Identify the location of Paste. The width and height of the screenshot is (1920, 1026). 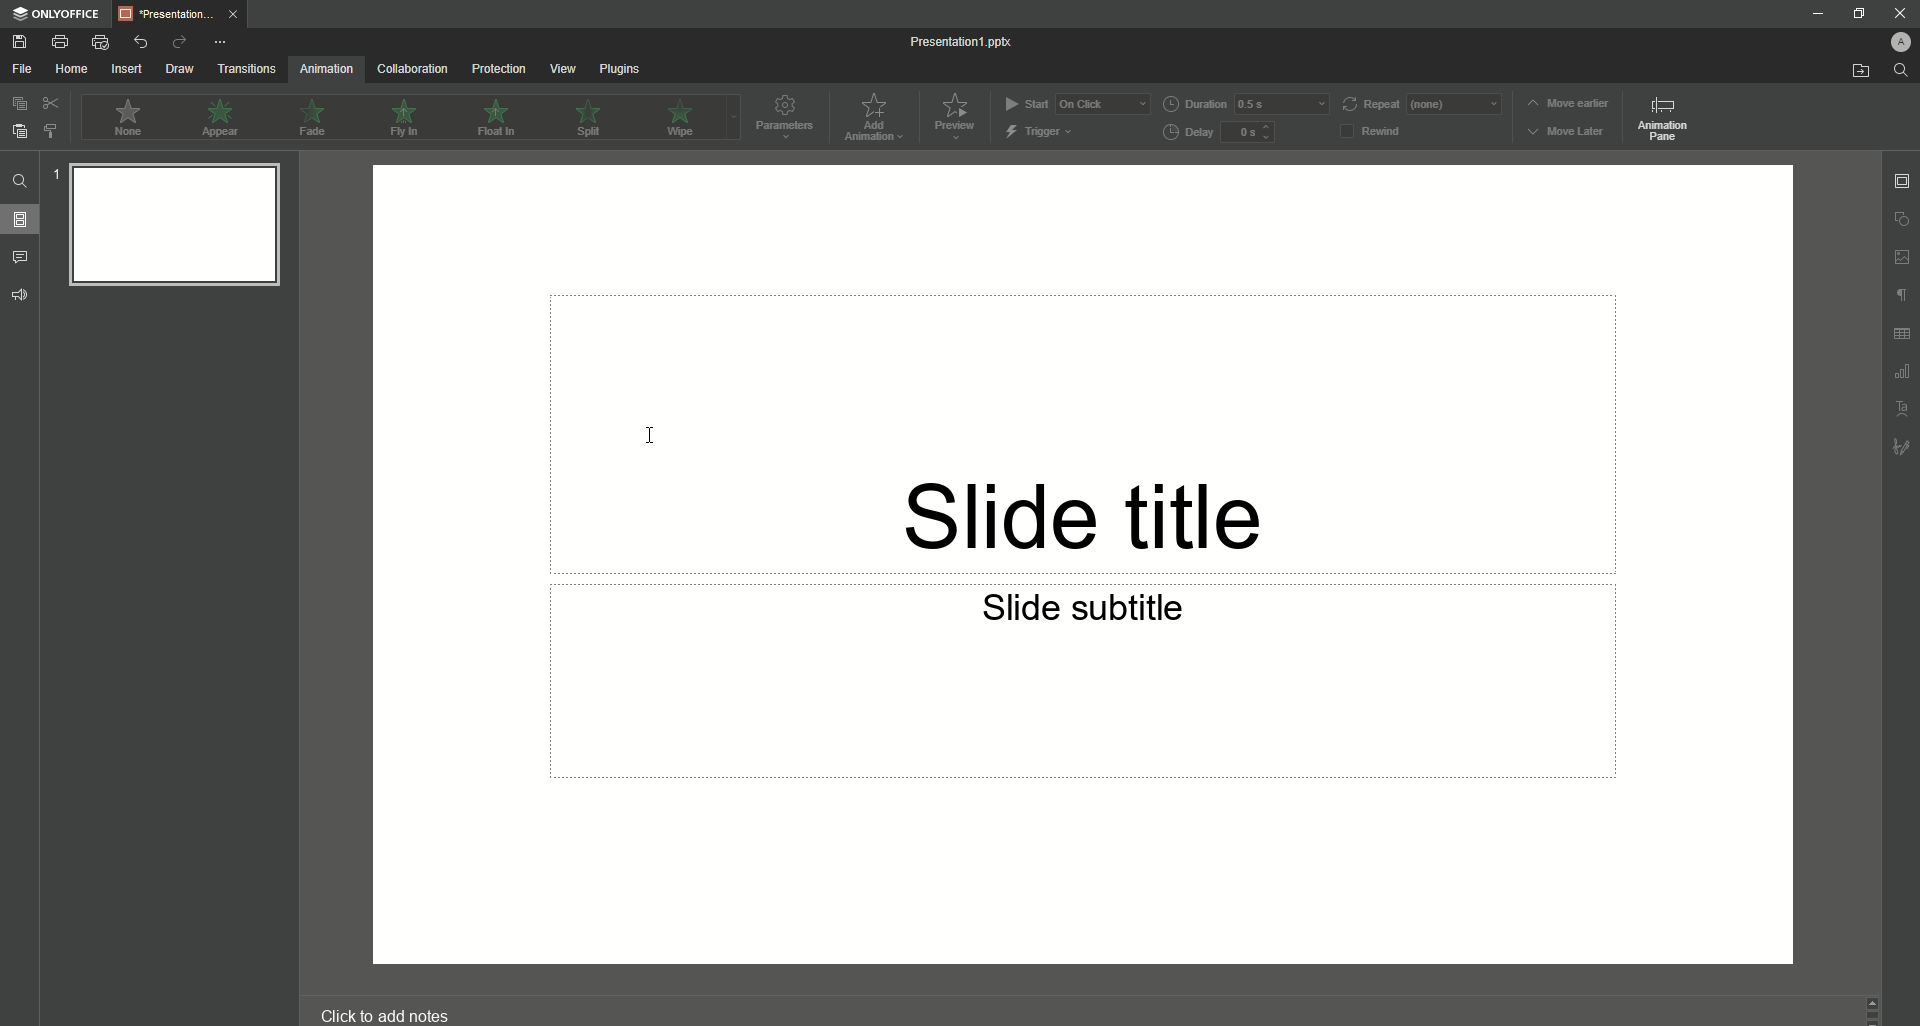
(18, 132).